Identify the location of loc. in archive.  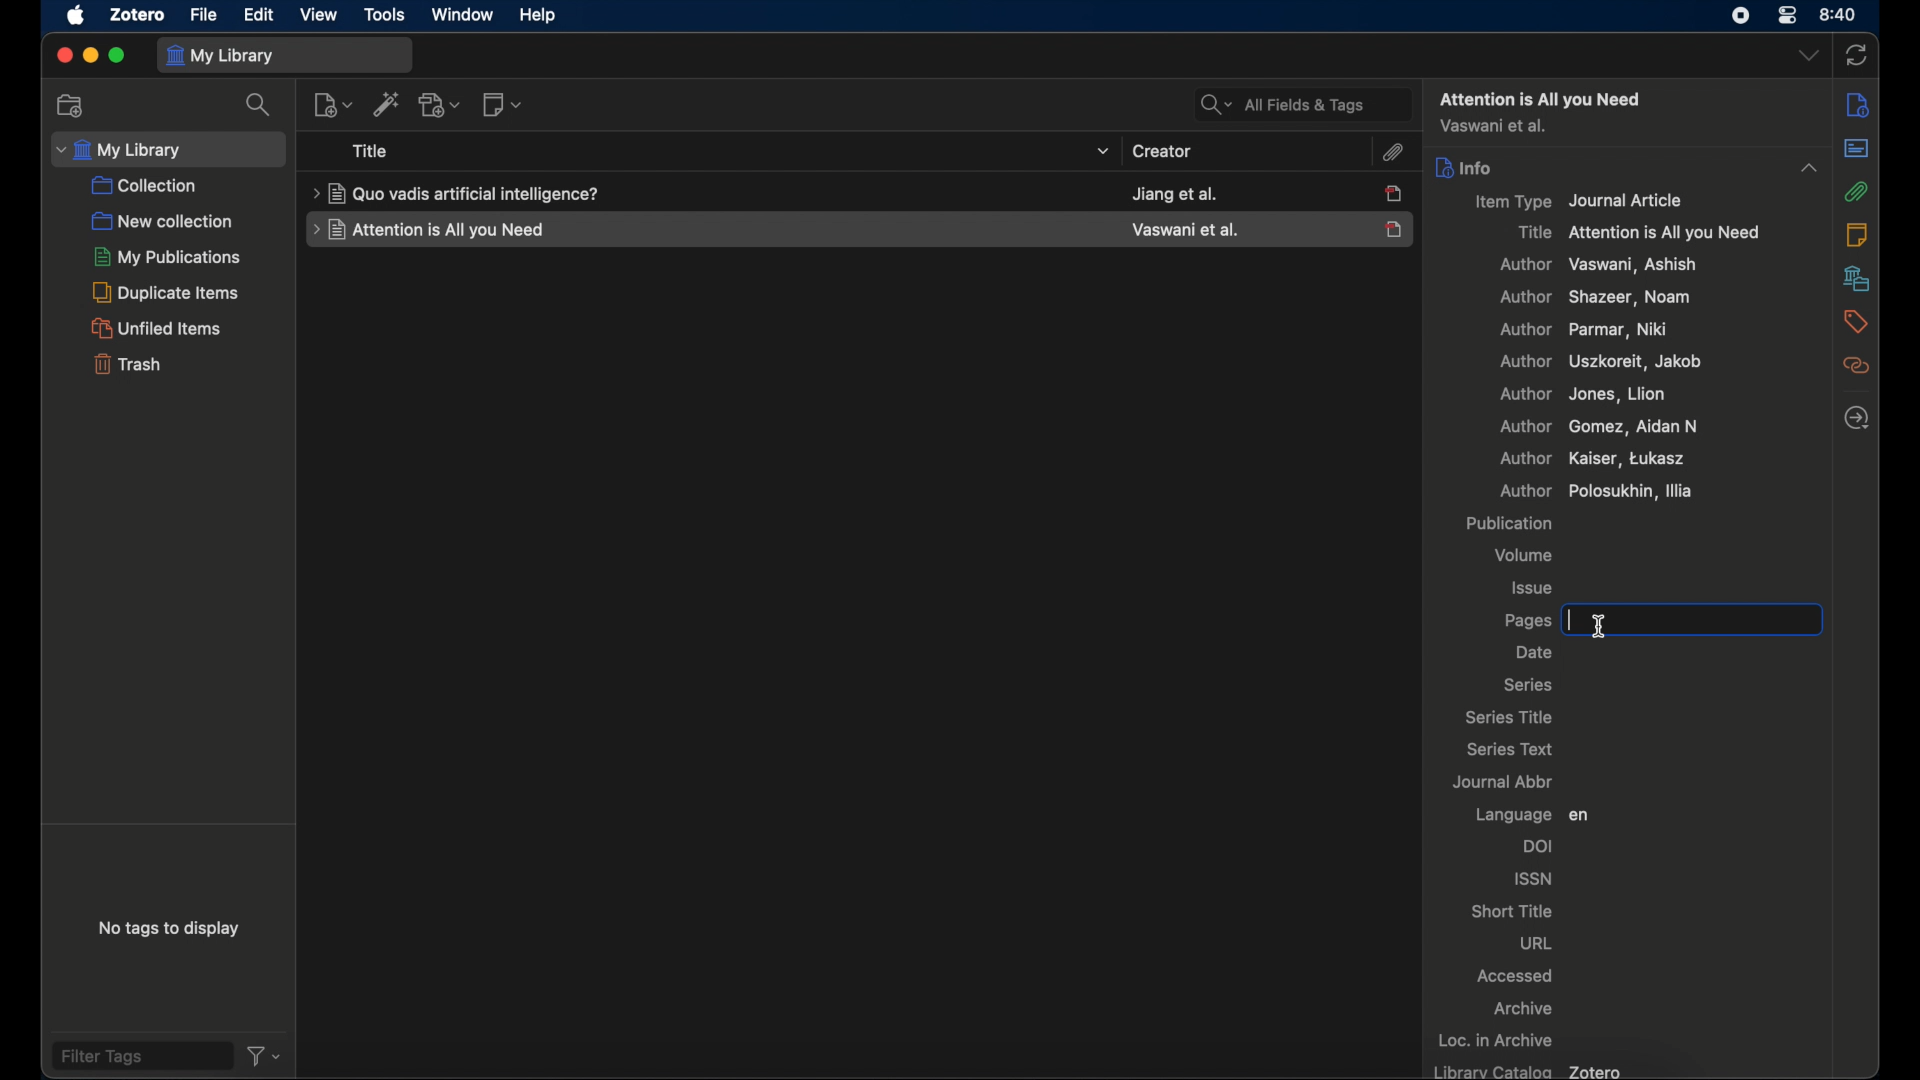
(1499, 1040).